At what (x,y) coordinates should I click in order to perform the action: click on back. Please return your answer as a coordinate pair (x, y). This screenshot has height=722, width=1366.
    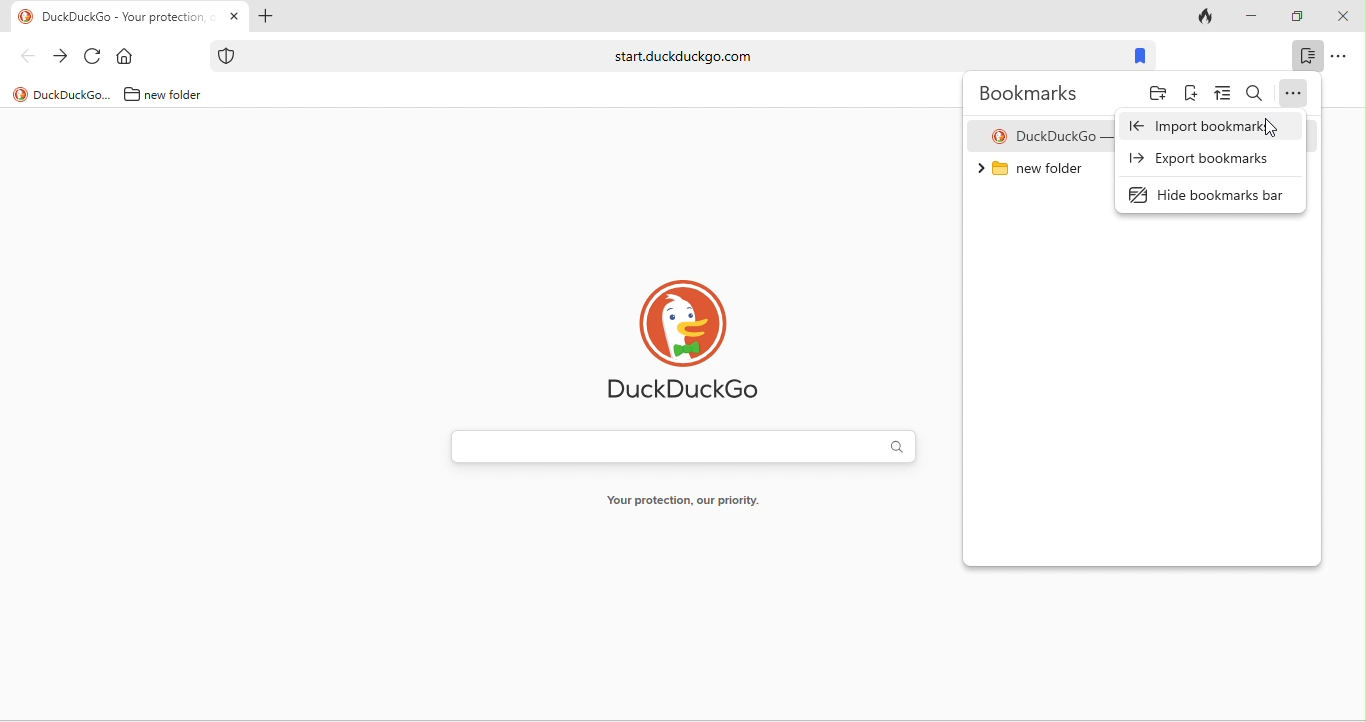
    Looking at the image, I should click on (27, 55).